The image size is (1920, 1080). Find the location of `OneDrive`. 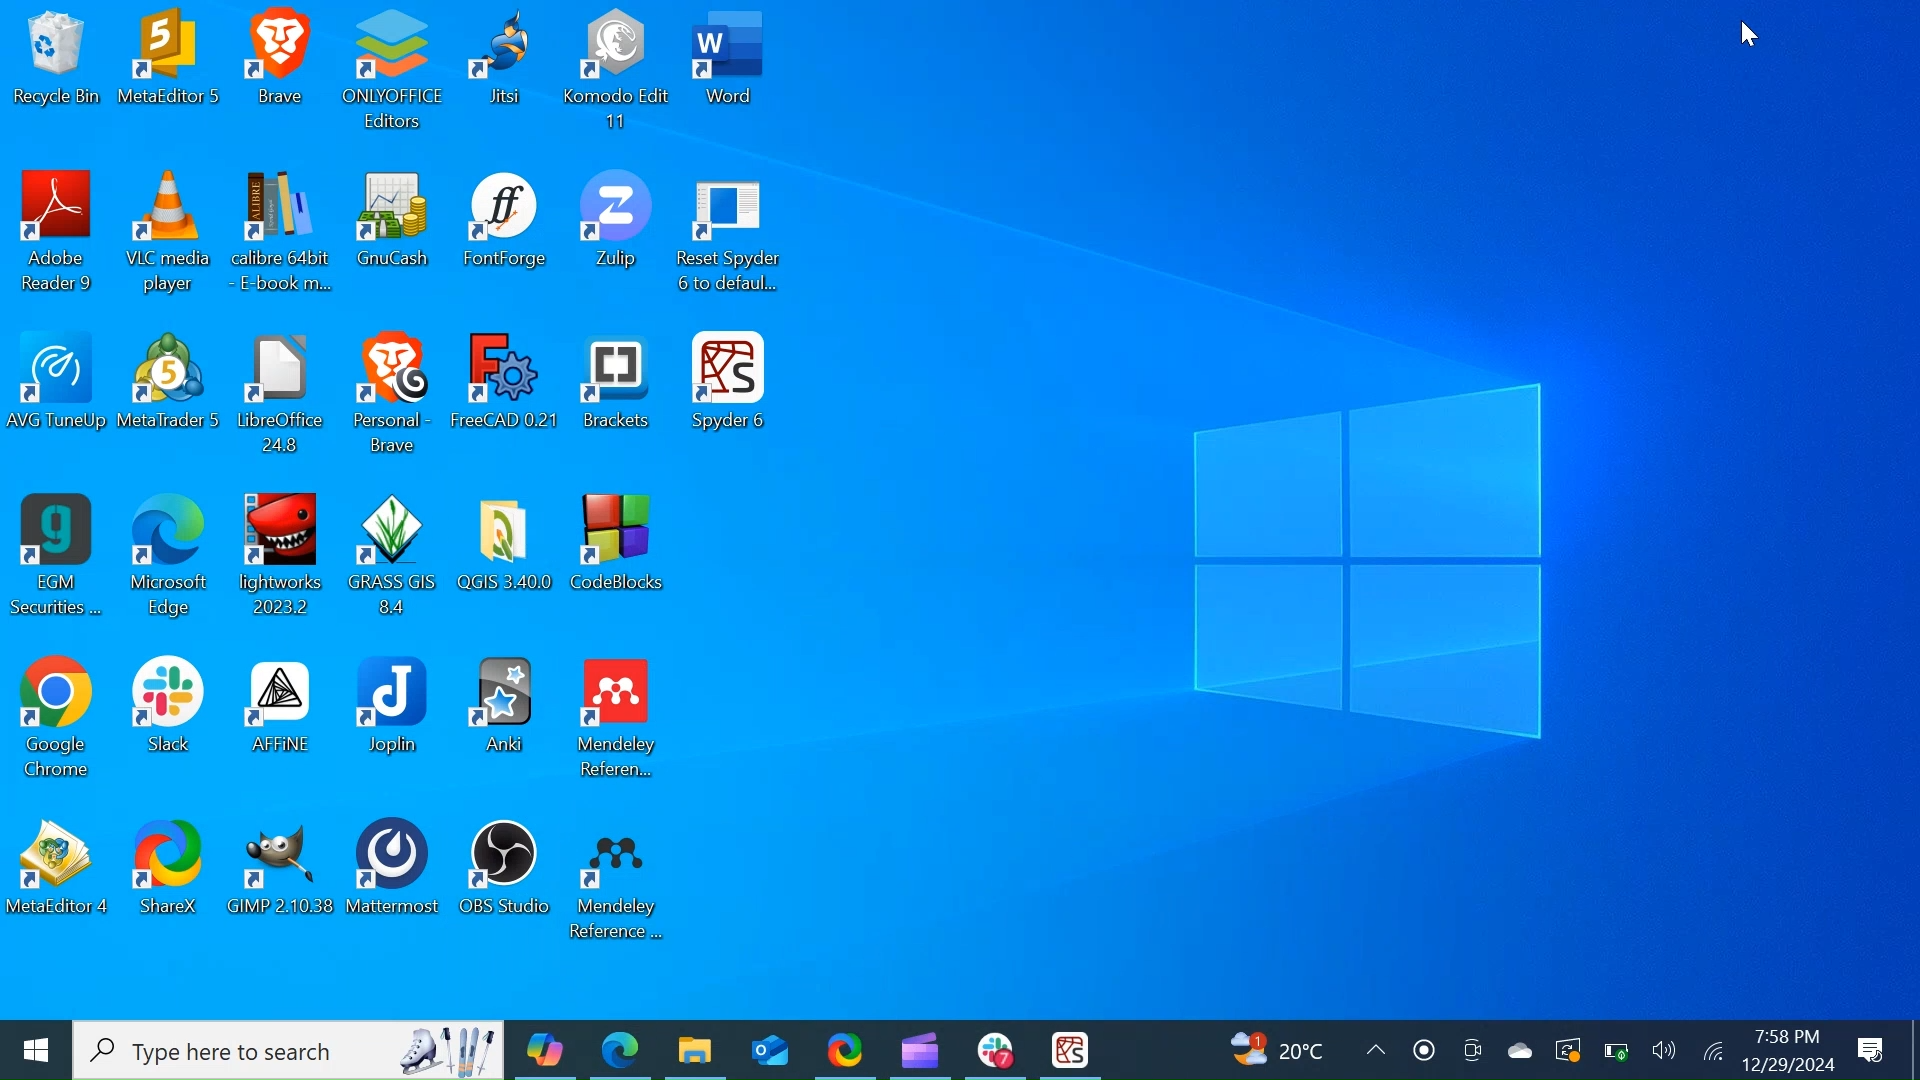

OneDrive is located at coordinates (1515, 1049).